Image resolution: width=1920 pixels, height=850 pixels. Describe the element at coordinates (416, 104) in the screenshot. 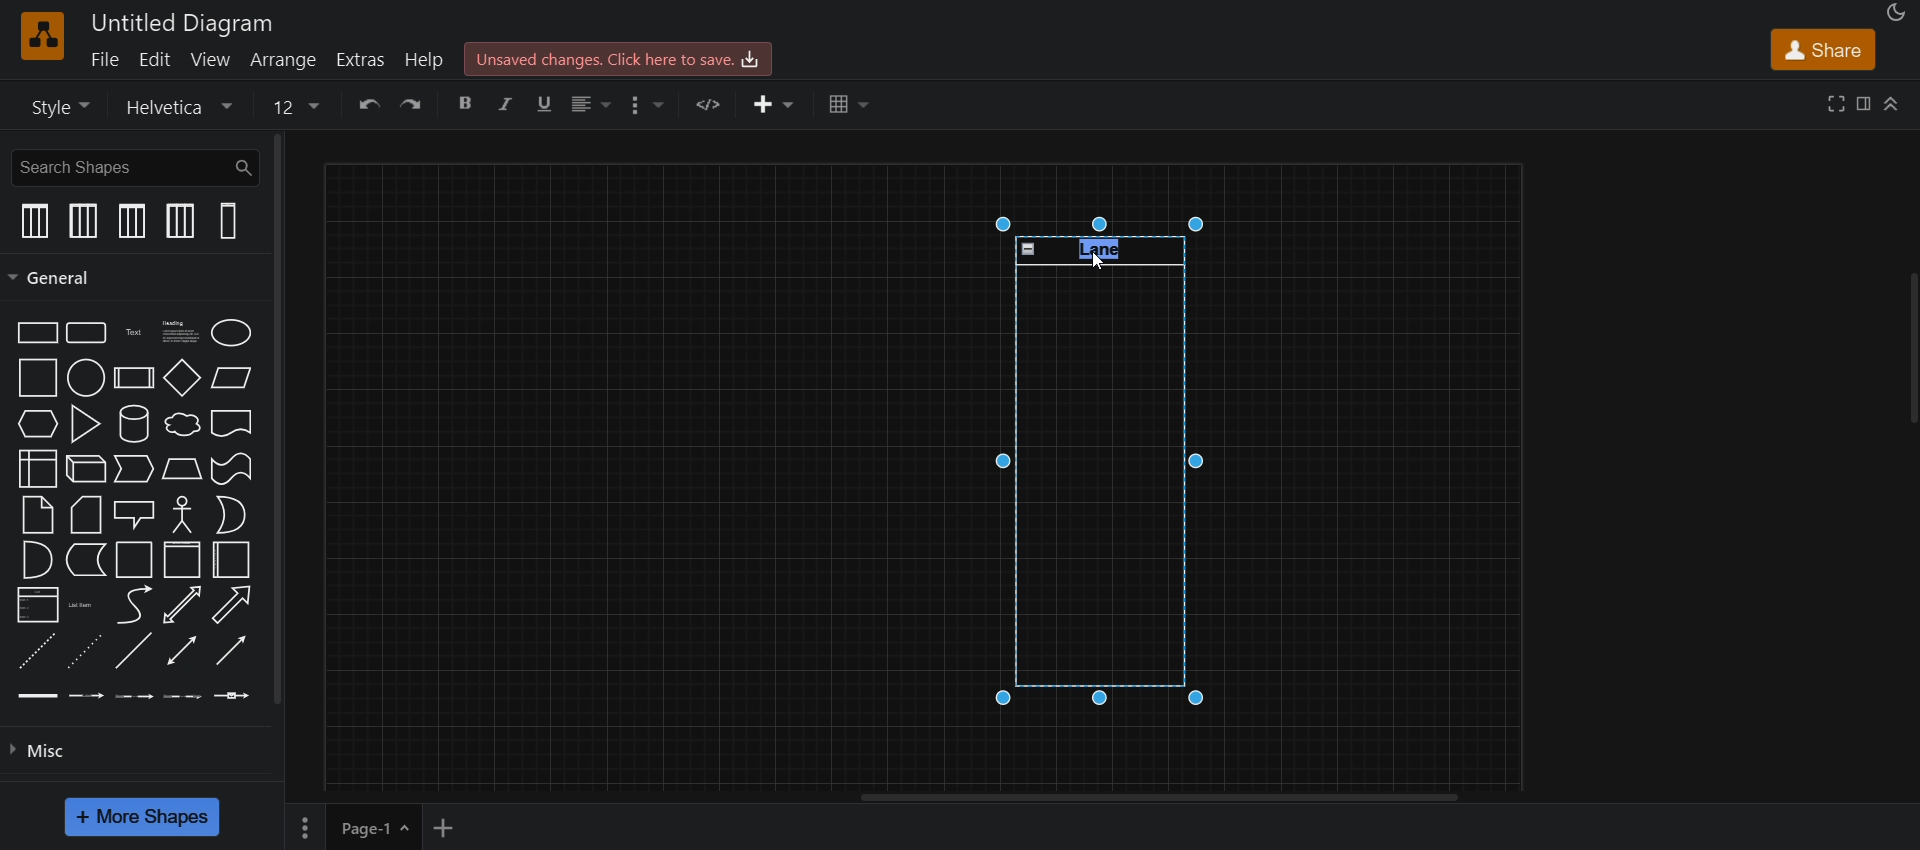

I see `redo` at that location.